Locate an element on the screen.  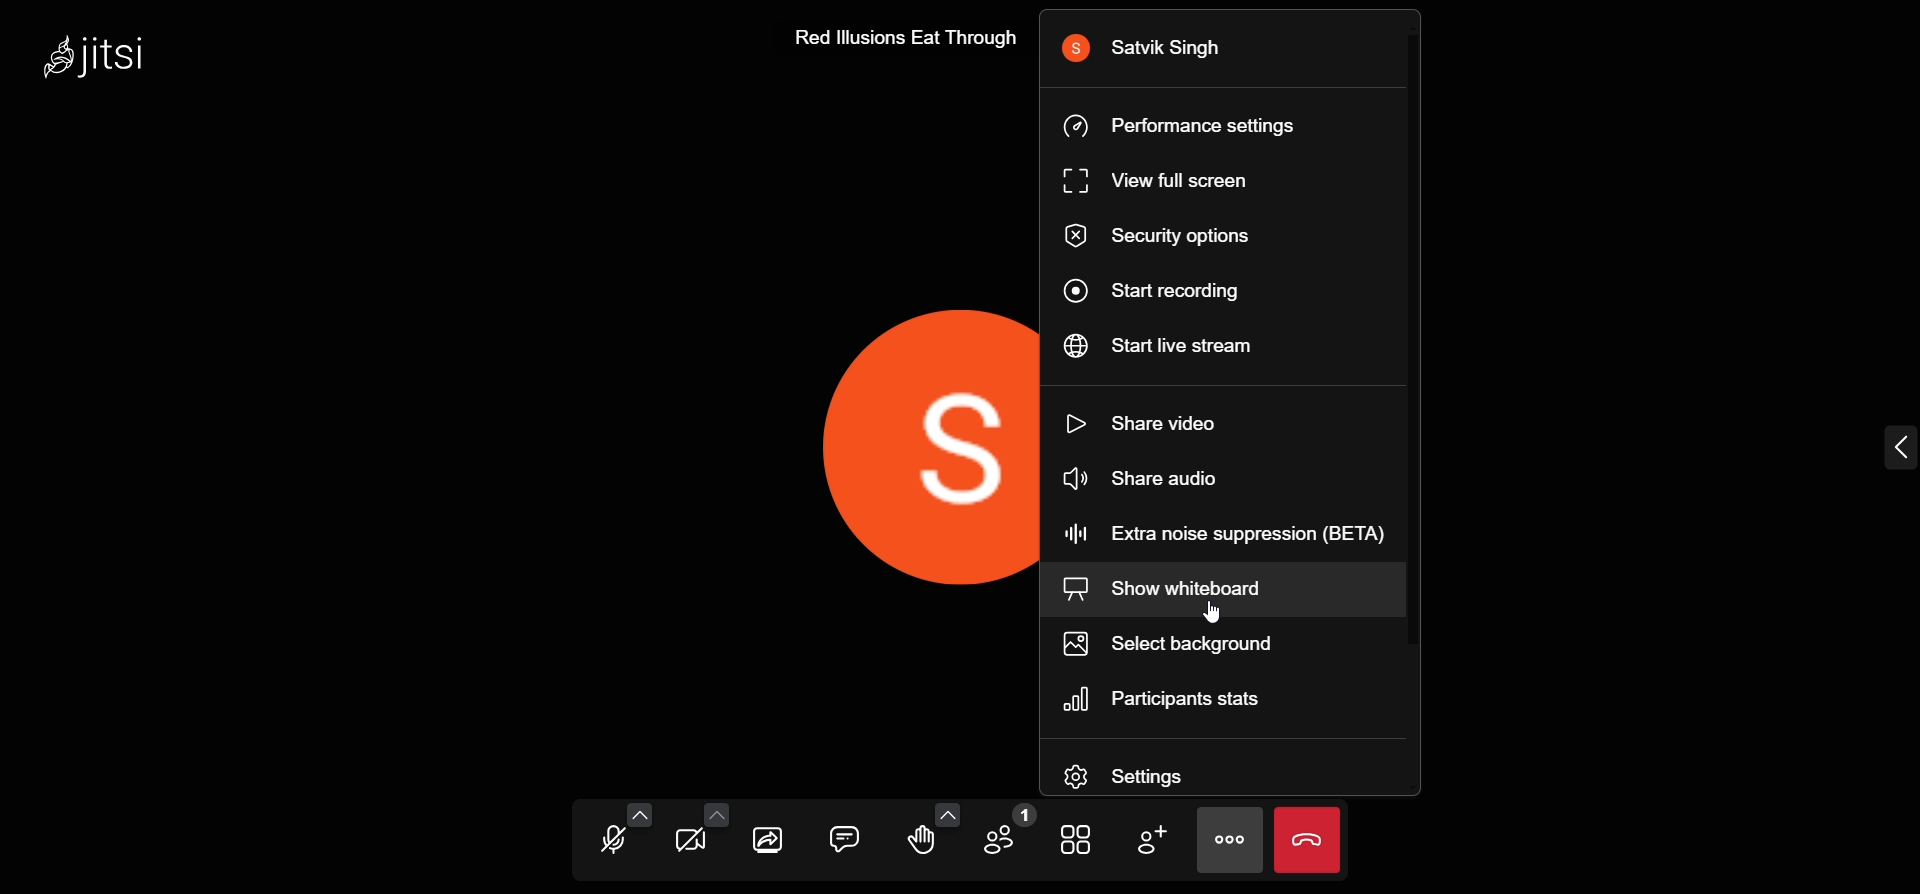
extra noise supression (BETA) is located at coordinates (1238, 532).